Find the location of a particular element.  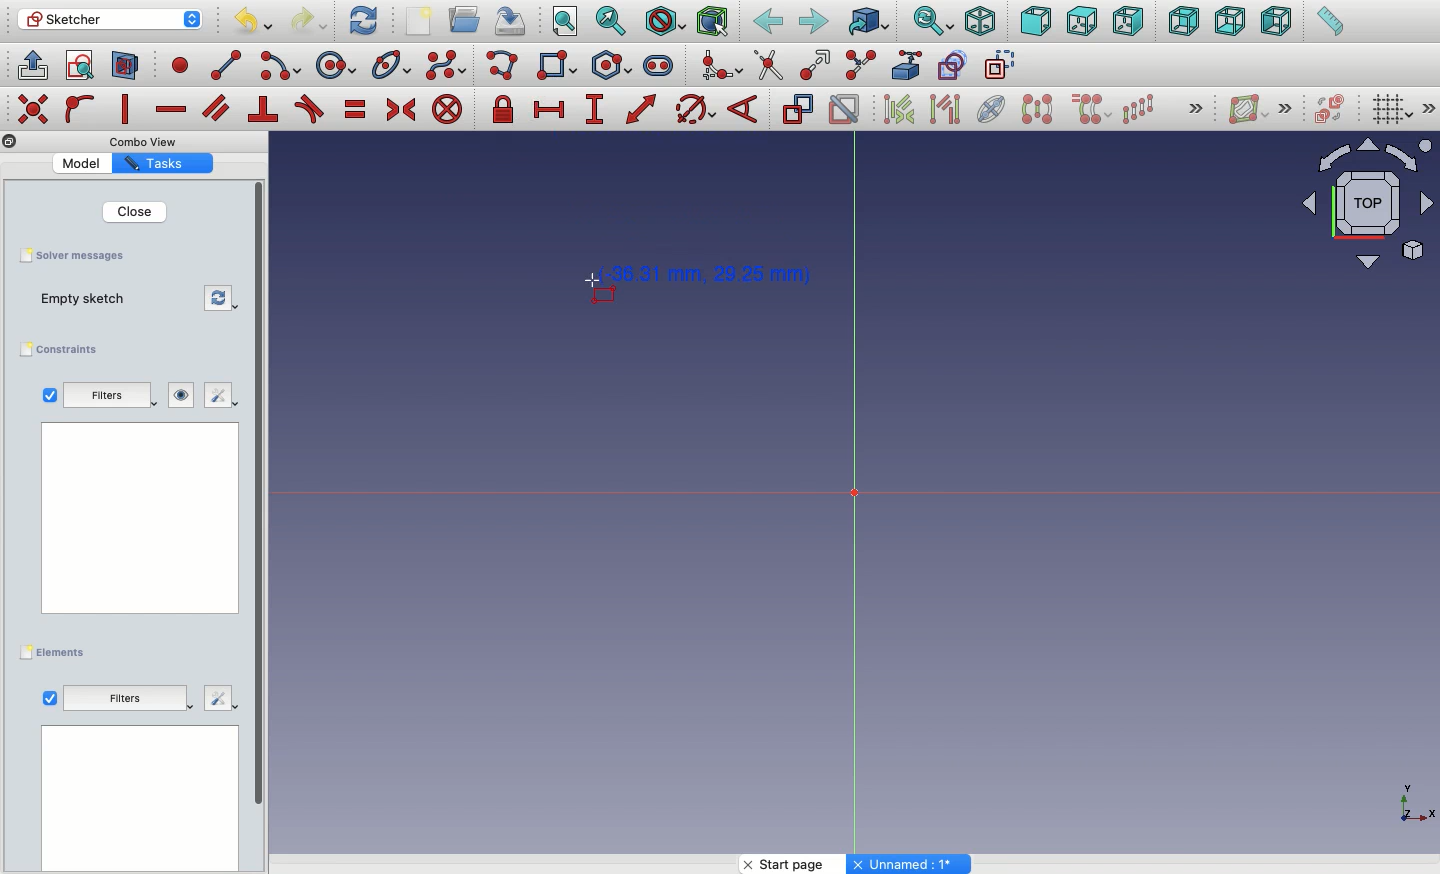

Draw style is located at coordinates (664, 22).